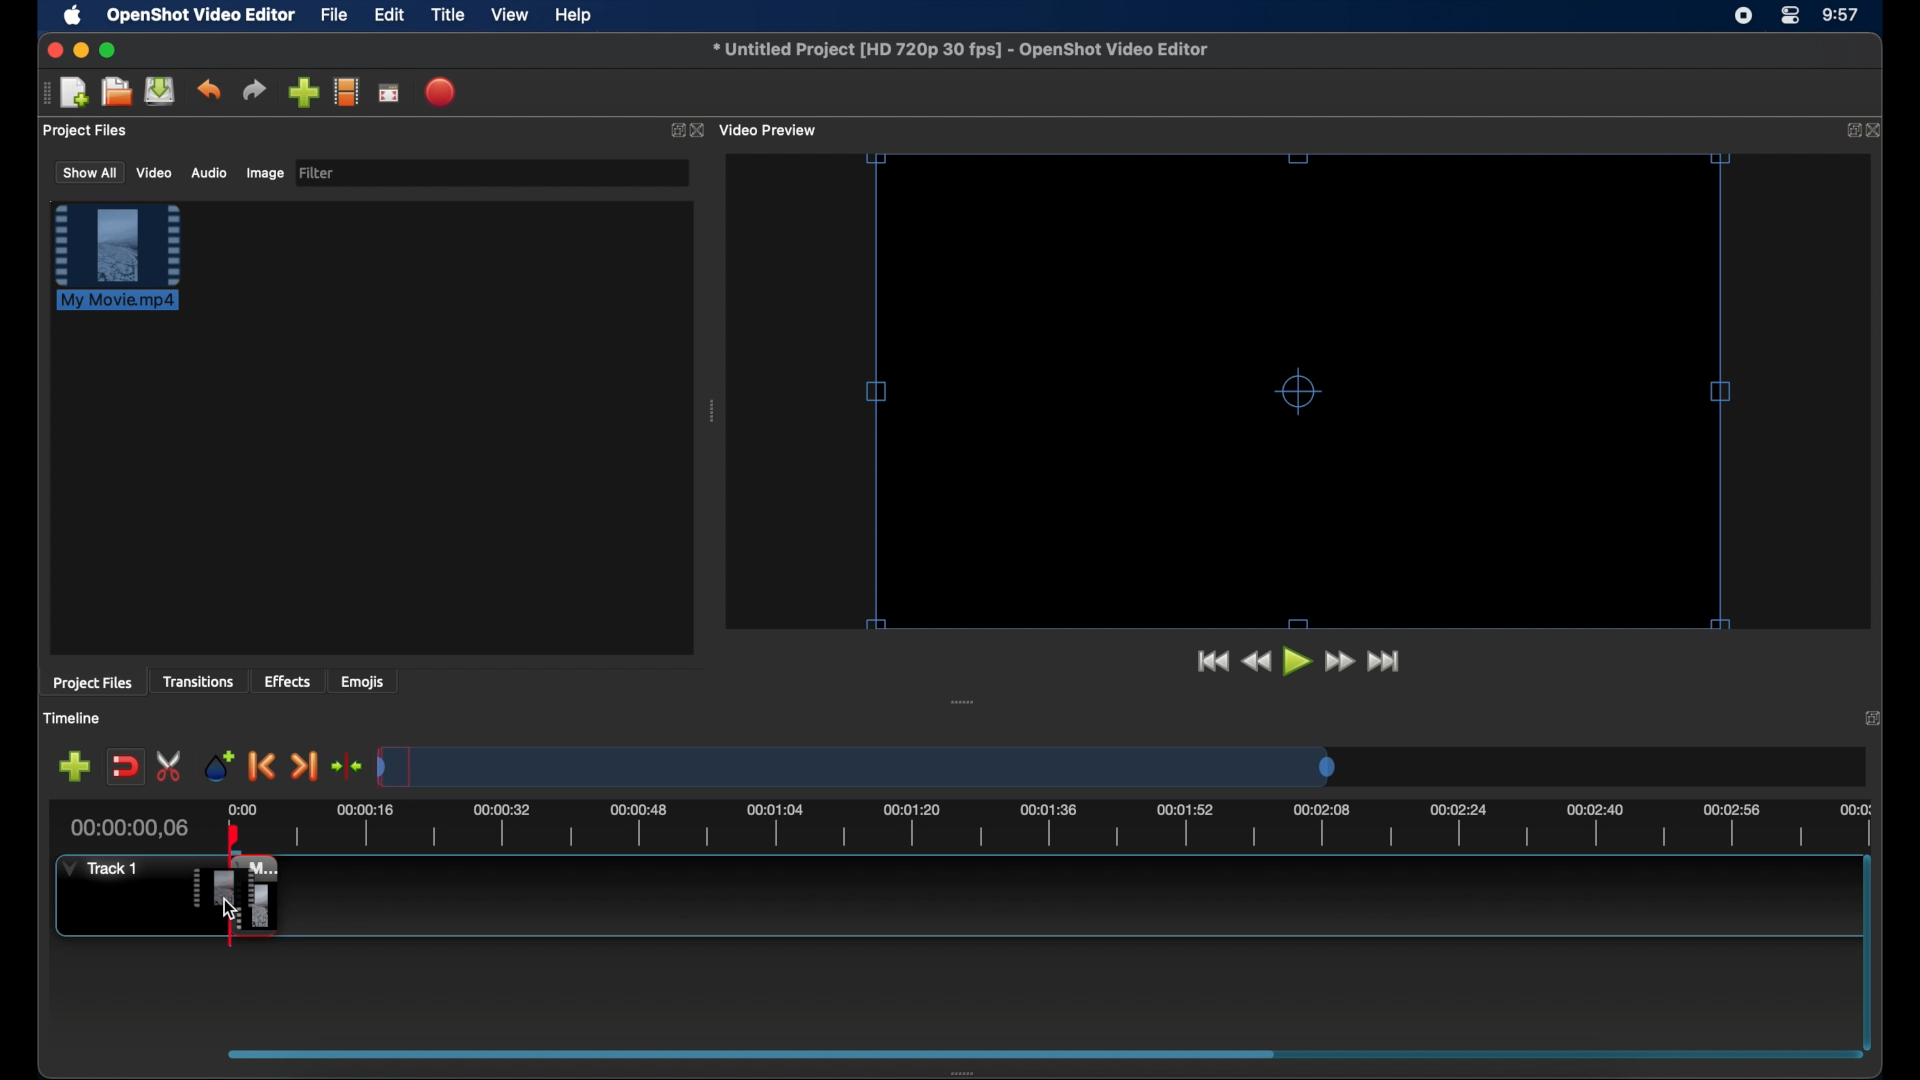 The width and height of the screenshot is (1920, 1080). I want to click on timeline, so click(72, 718).